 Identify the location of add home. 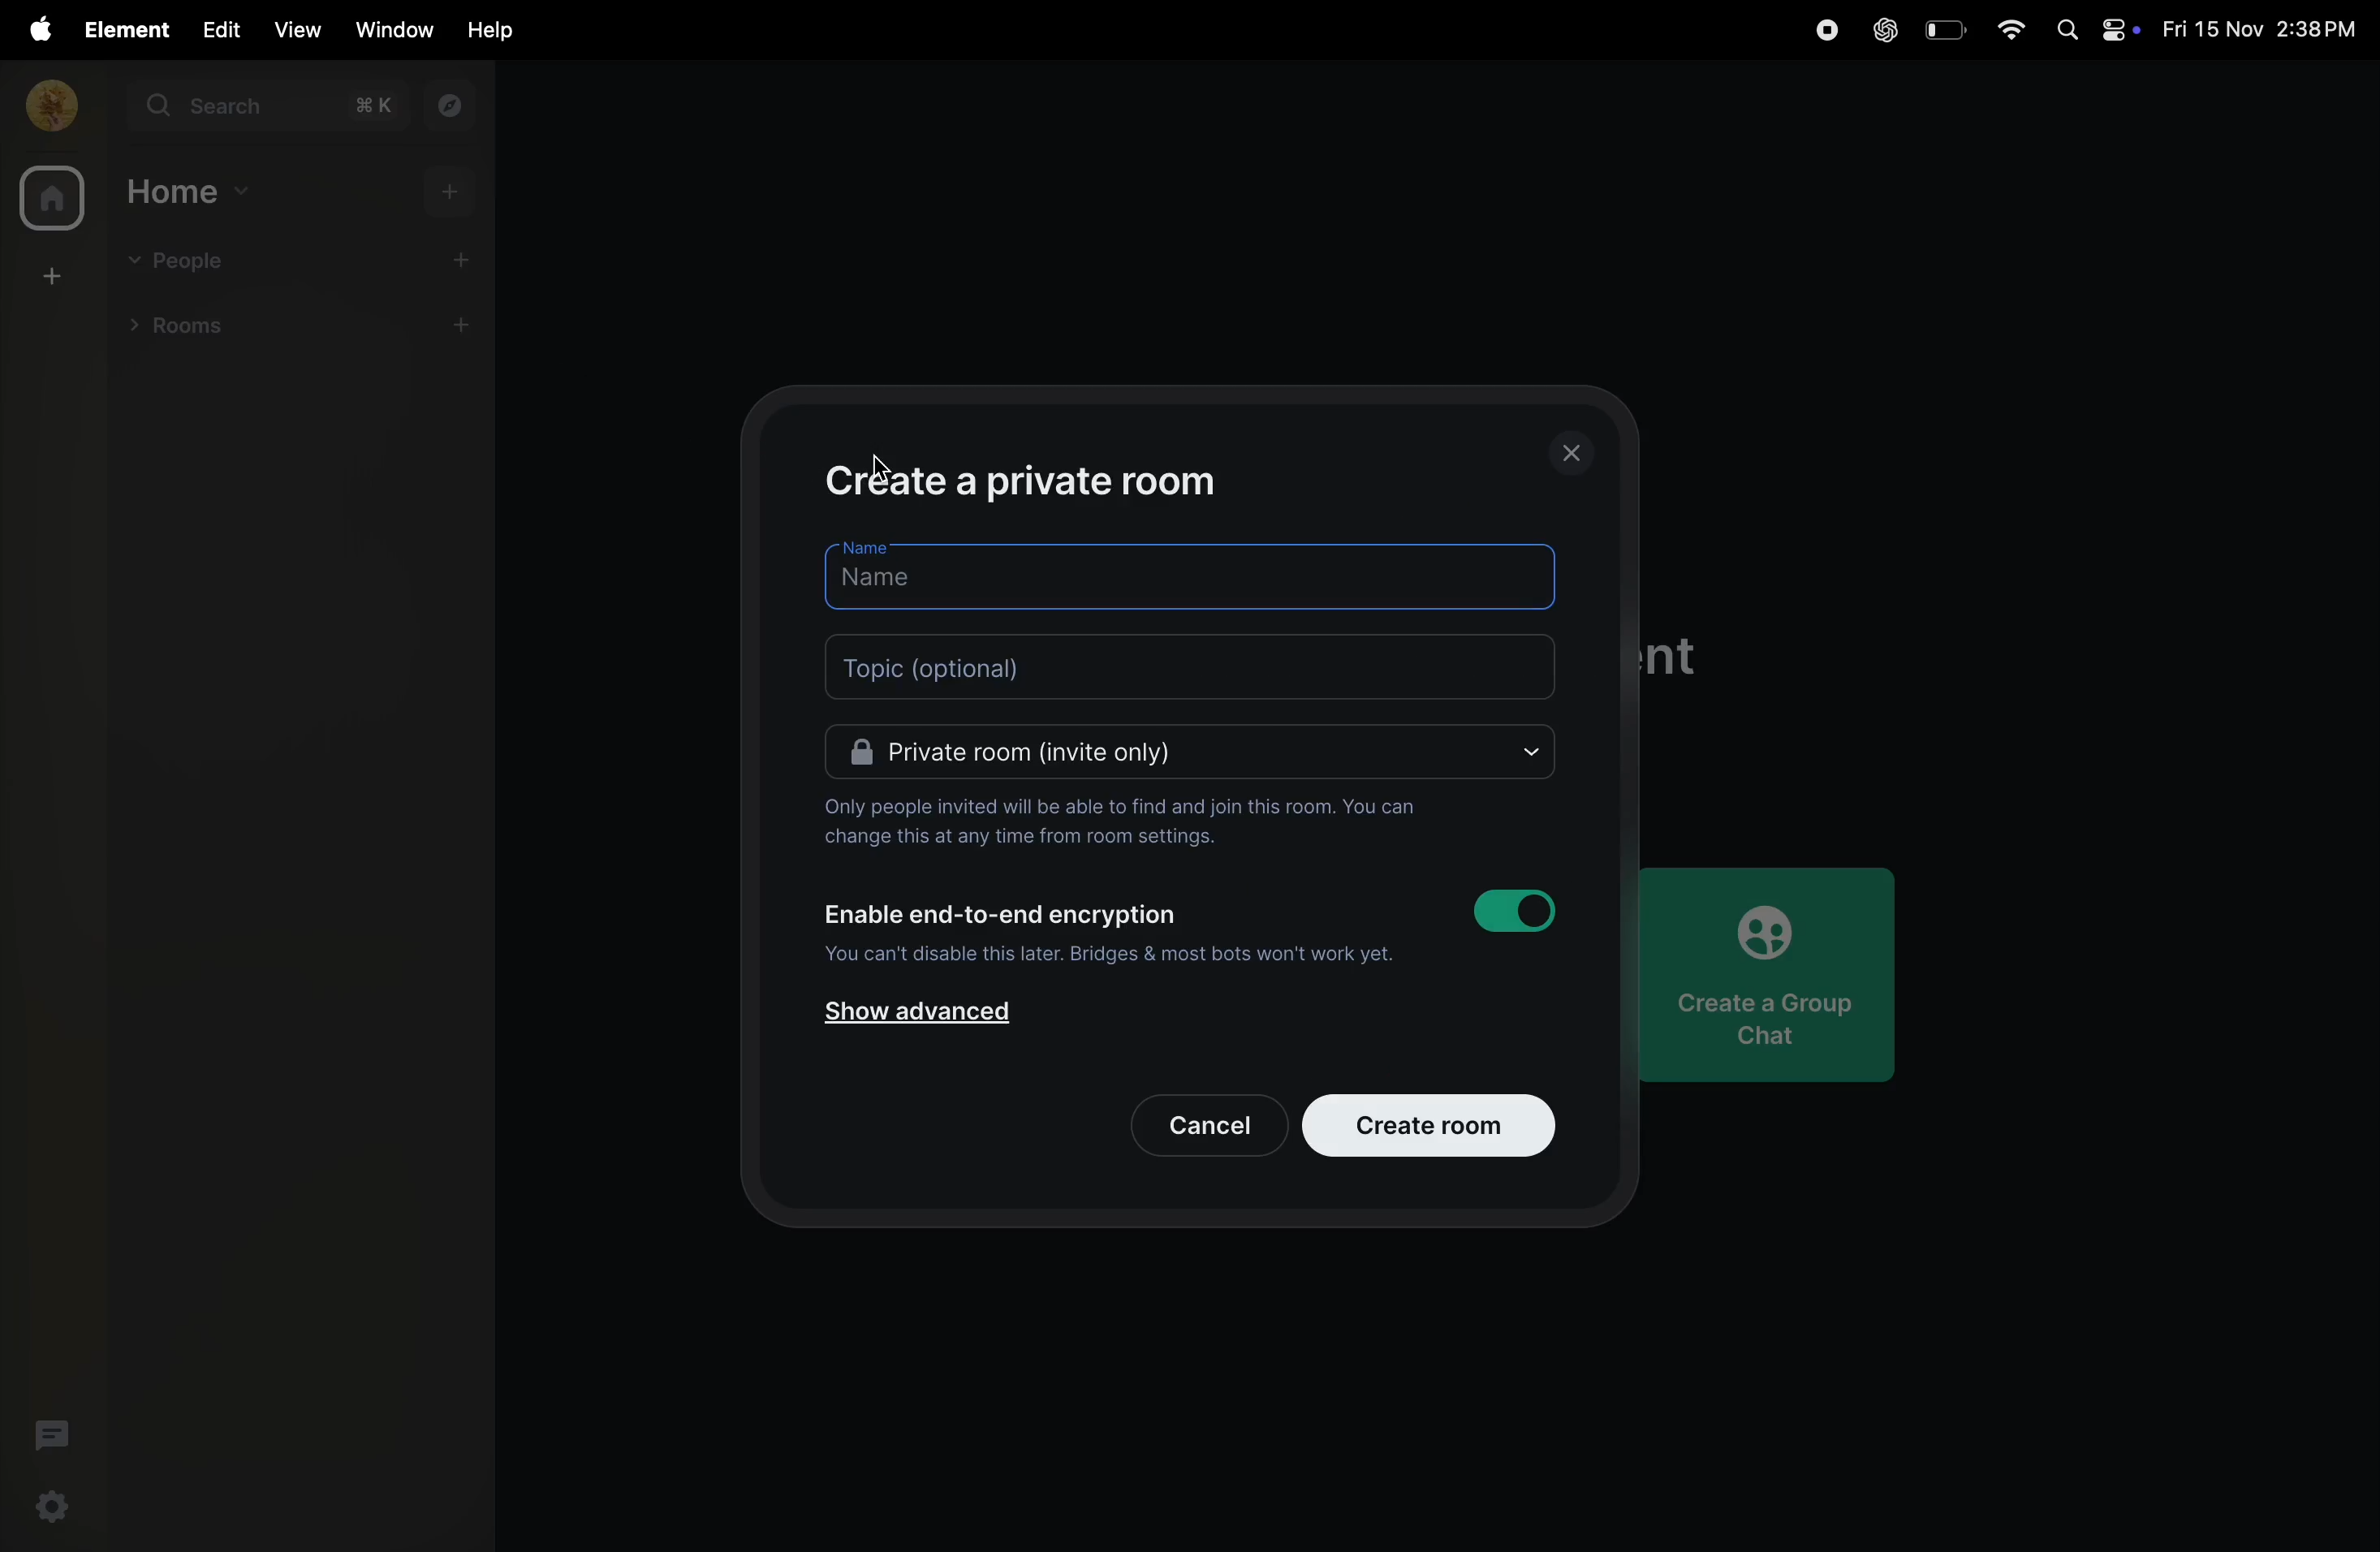
(454, 190).